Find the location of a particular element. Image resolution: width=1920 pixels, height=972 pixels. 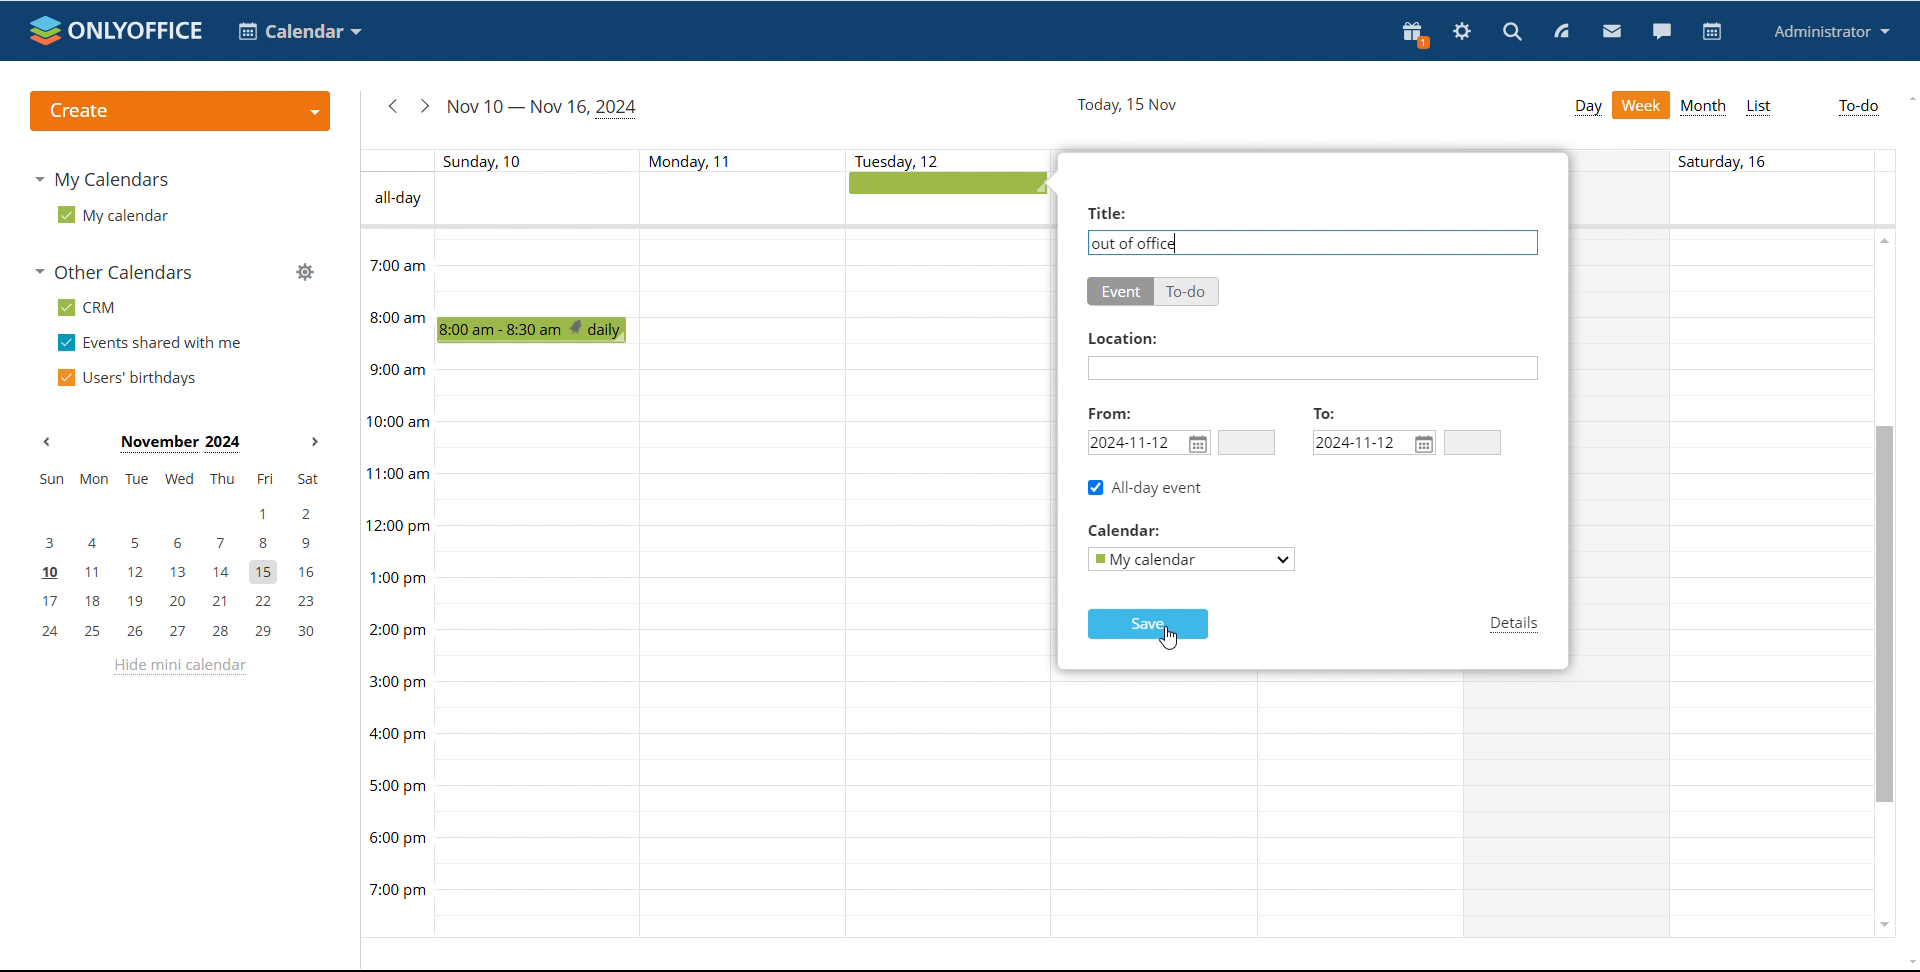

individual day is located at coordinates (495, 160).